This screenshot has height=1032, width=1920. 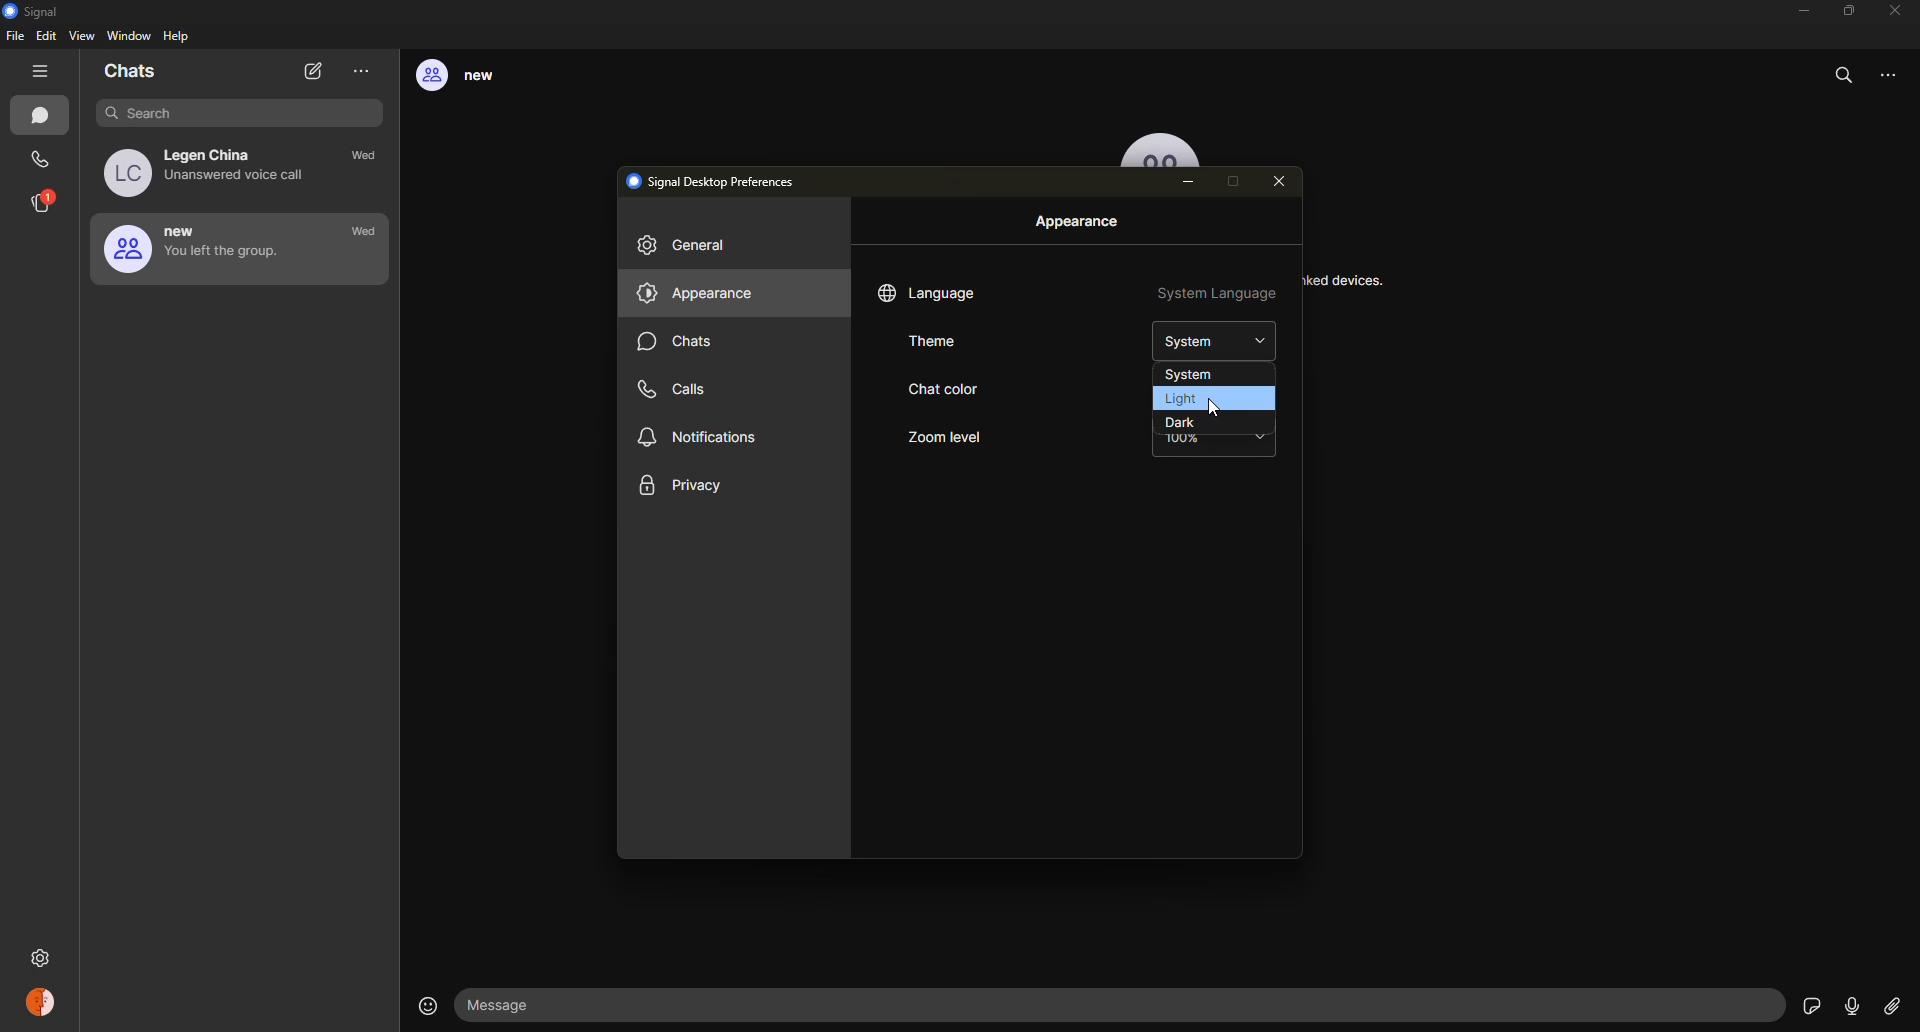 I want to click on close, so click(x=1284, y=182).